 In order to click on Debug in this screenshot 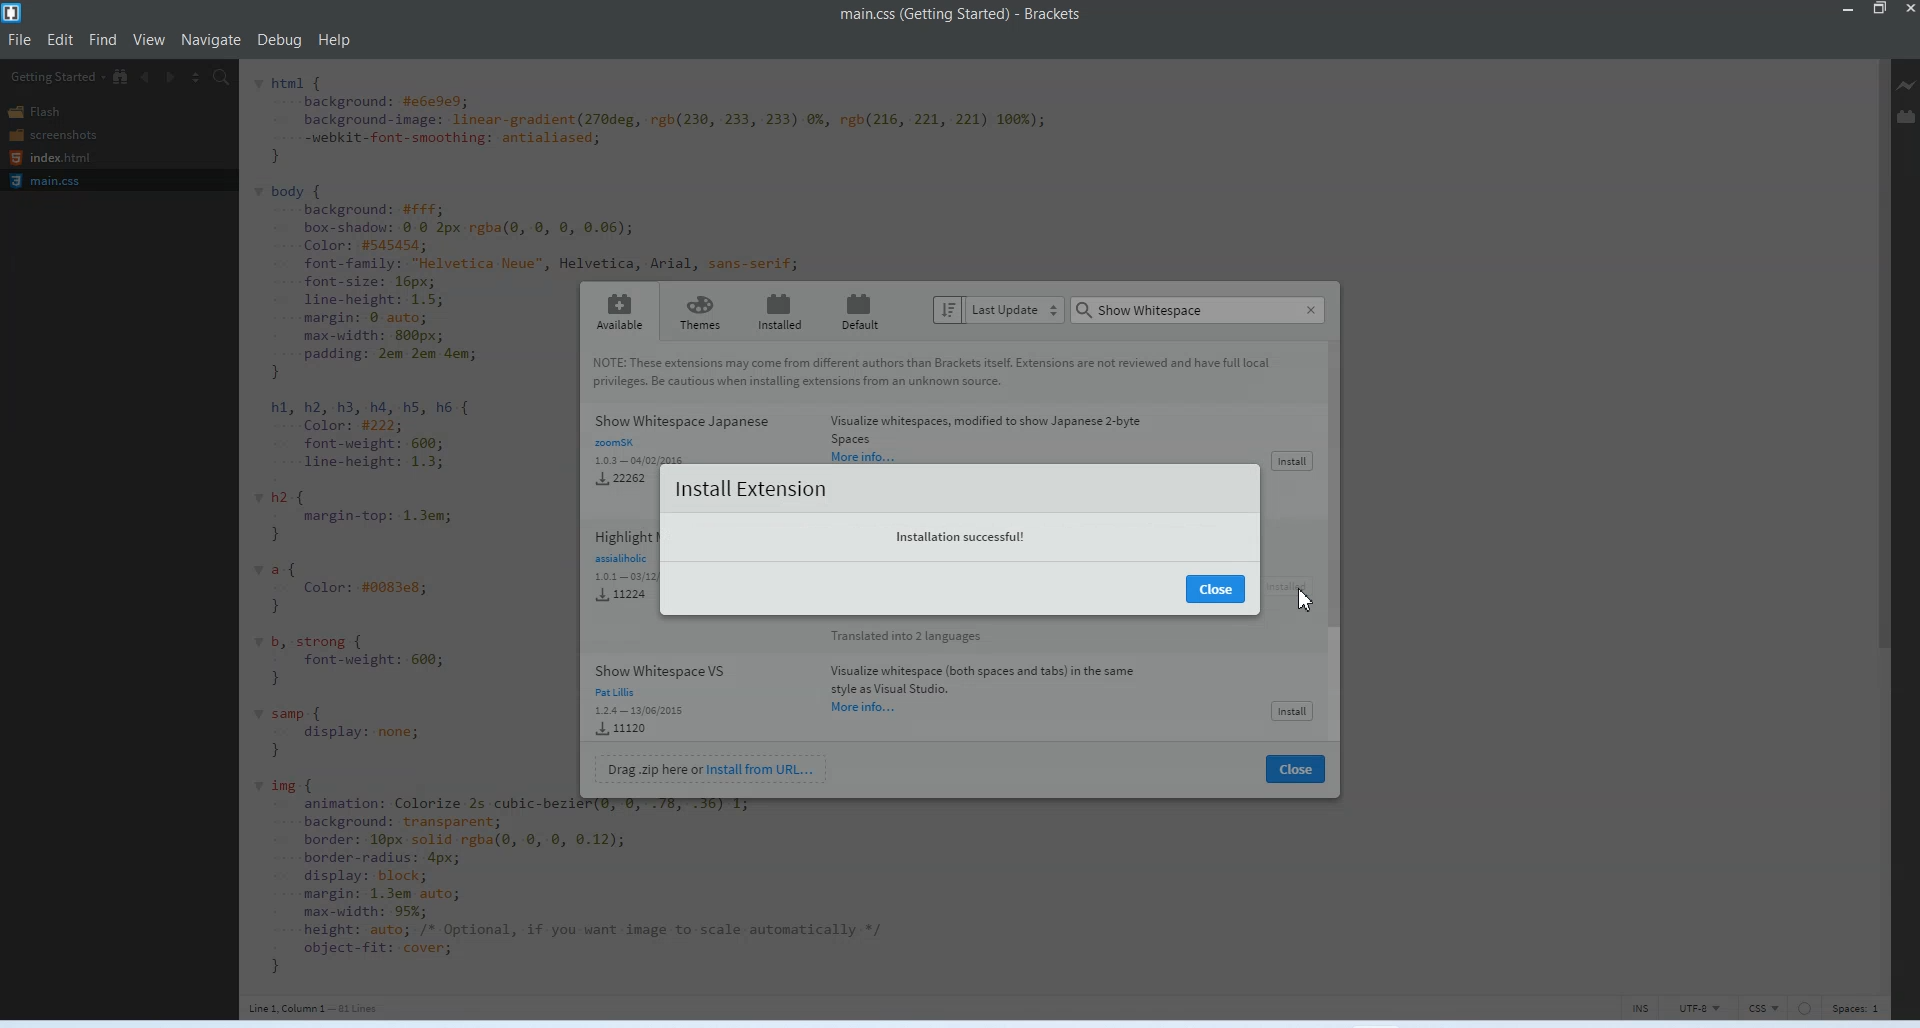, I will do `click(281, 42)`.